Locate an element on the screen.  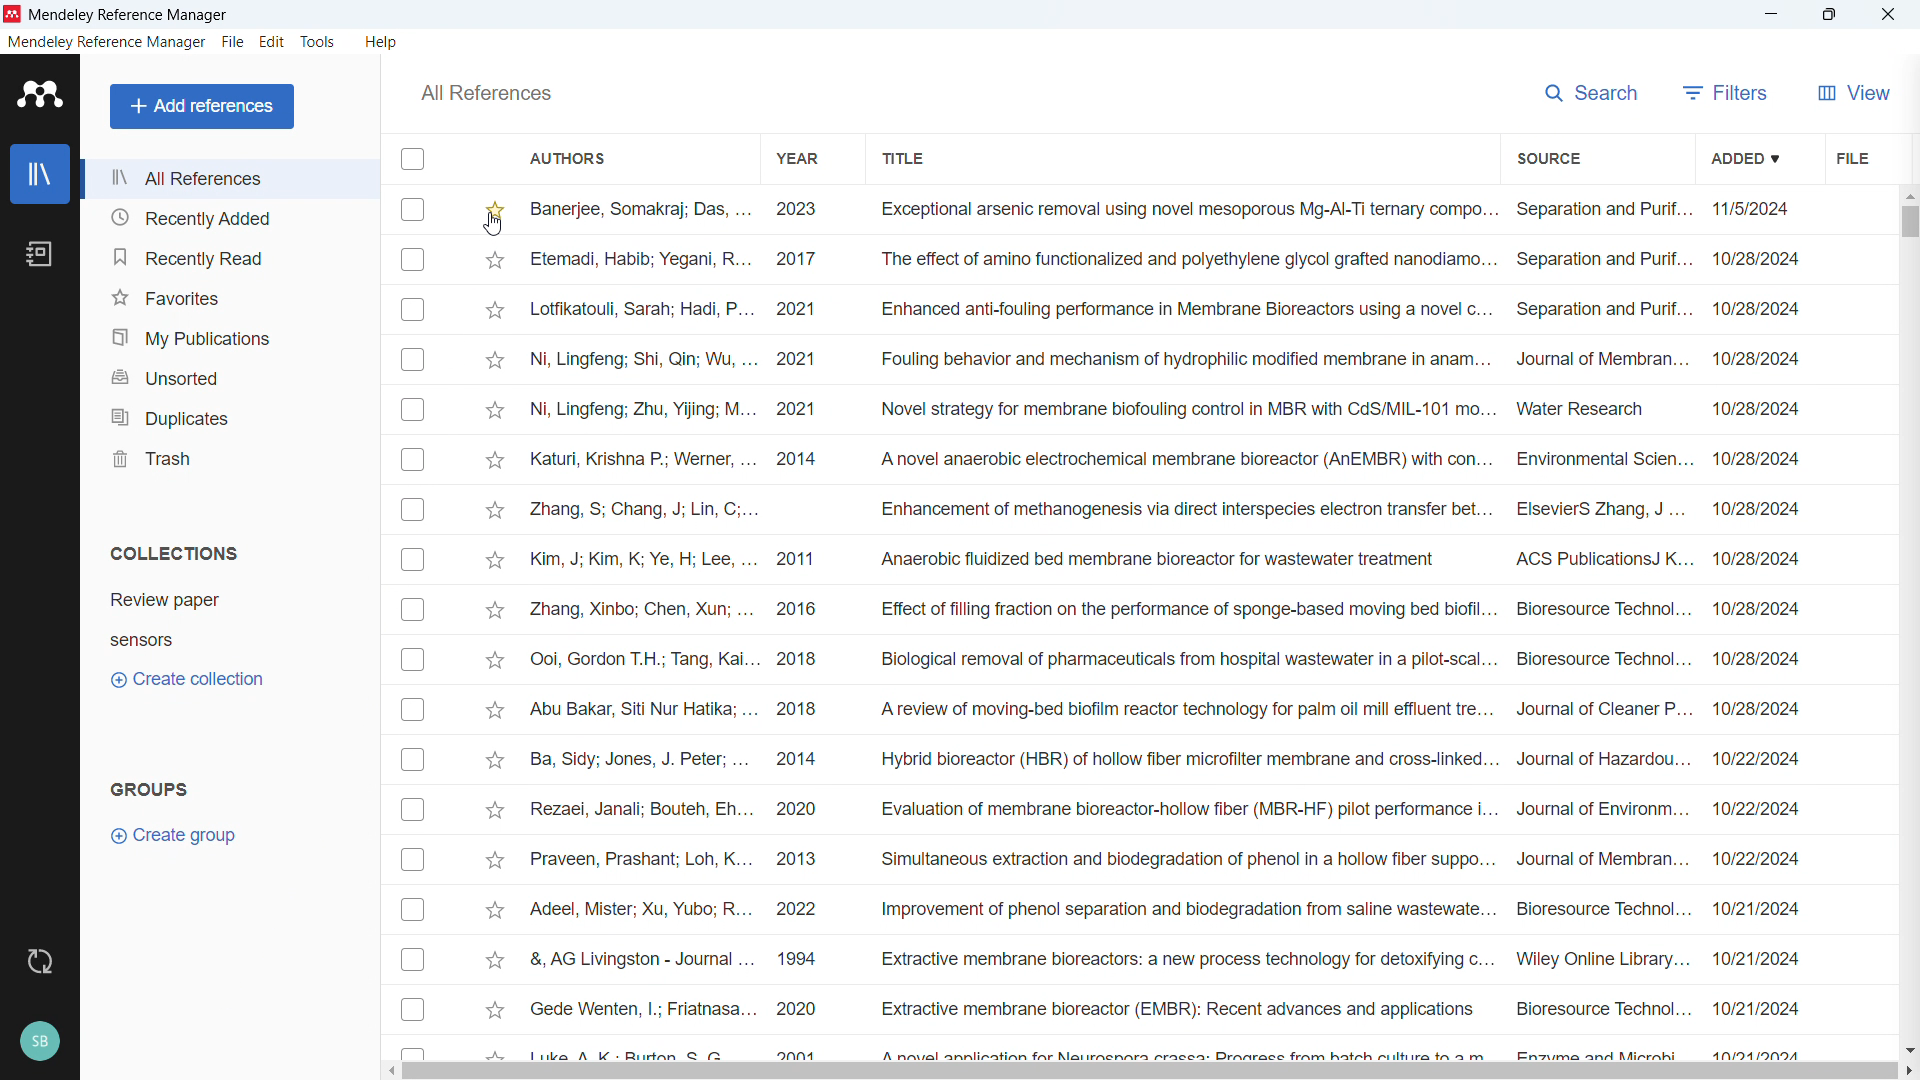
Create group  is located at coordinates (184, 835).